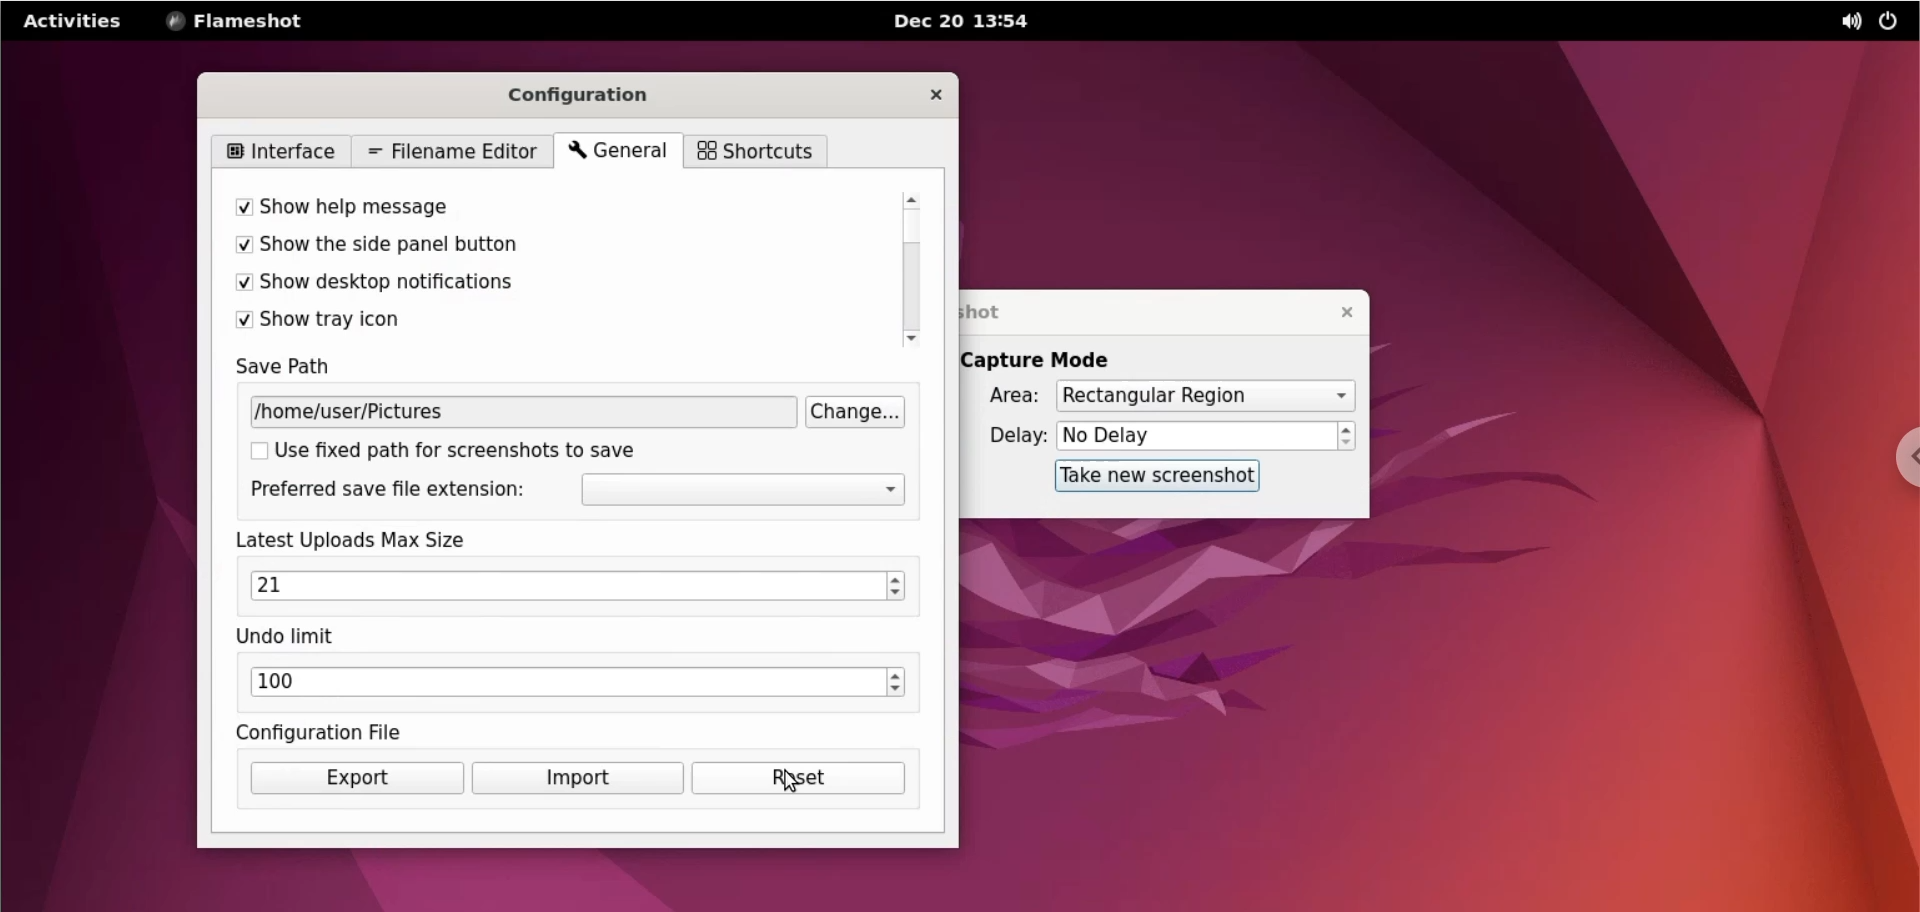  What do you see at coordinates (1204, 397) in the screenshot?
I see `capture mode area options` at bounding box center [1204, 397].